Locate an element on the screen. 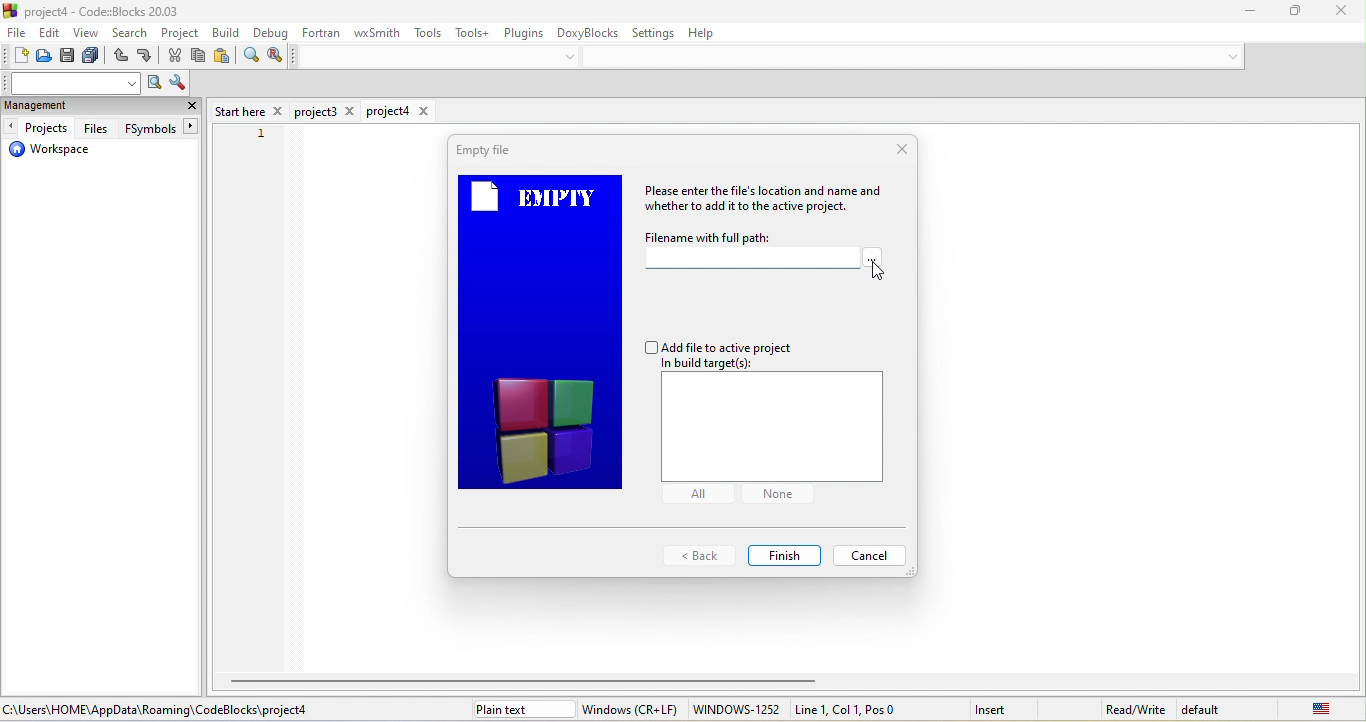 The width and height of the screenshot is (1366, 722). 1 is located at coordinates (261, 132).